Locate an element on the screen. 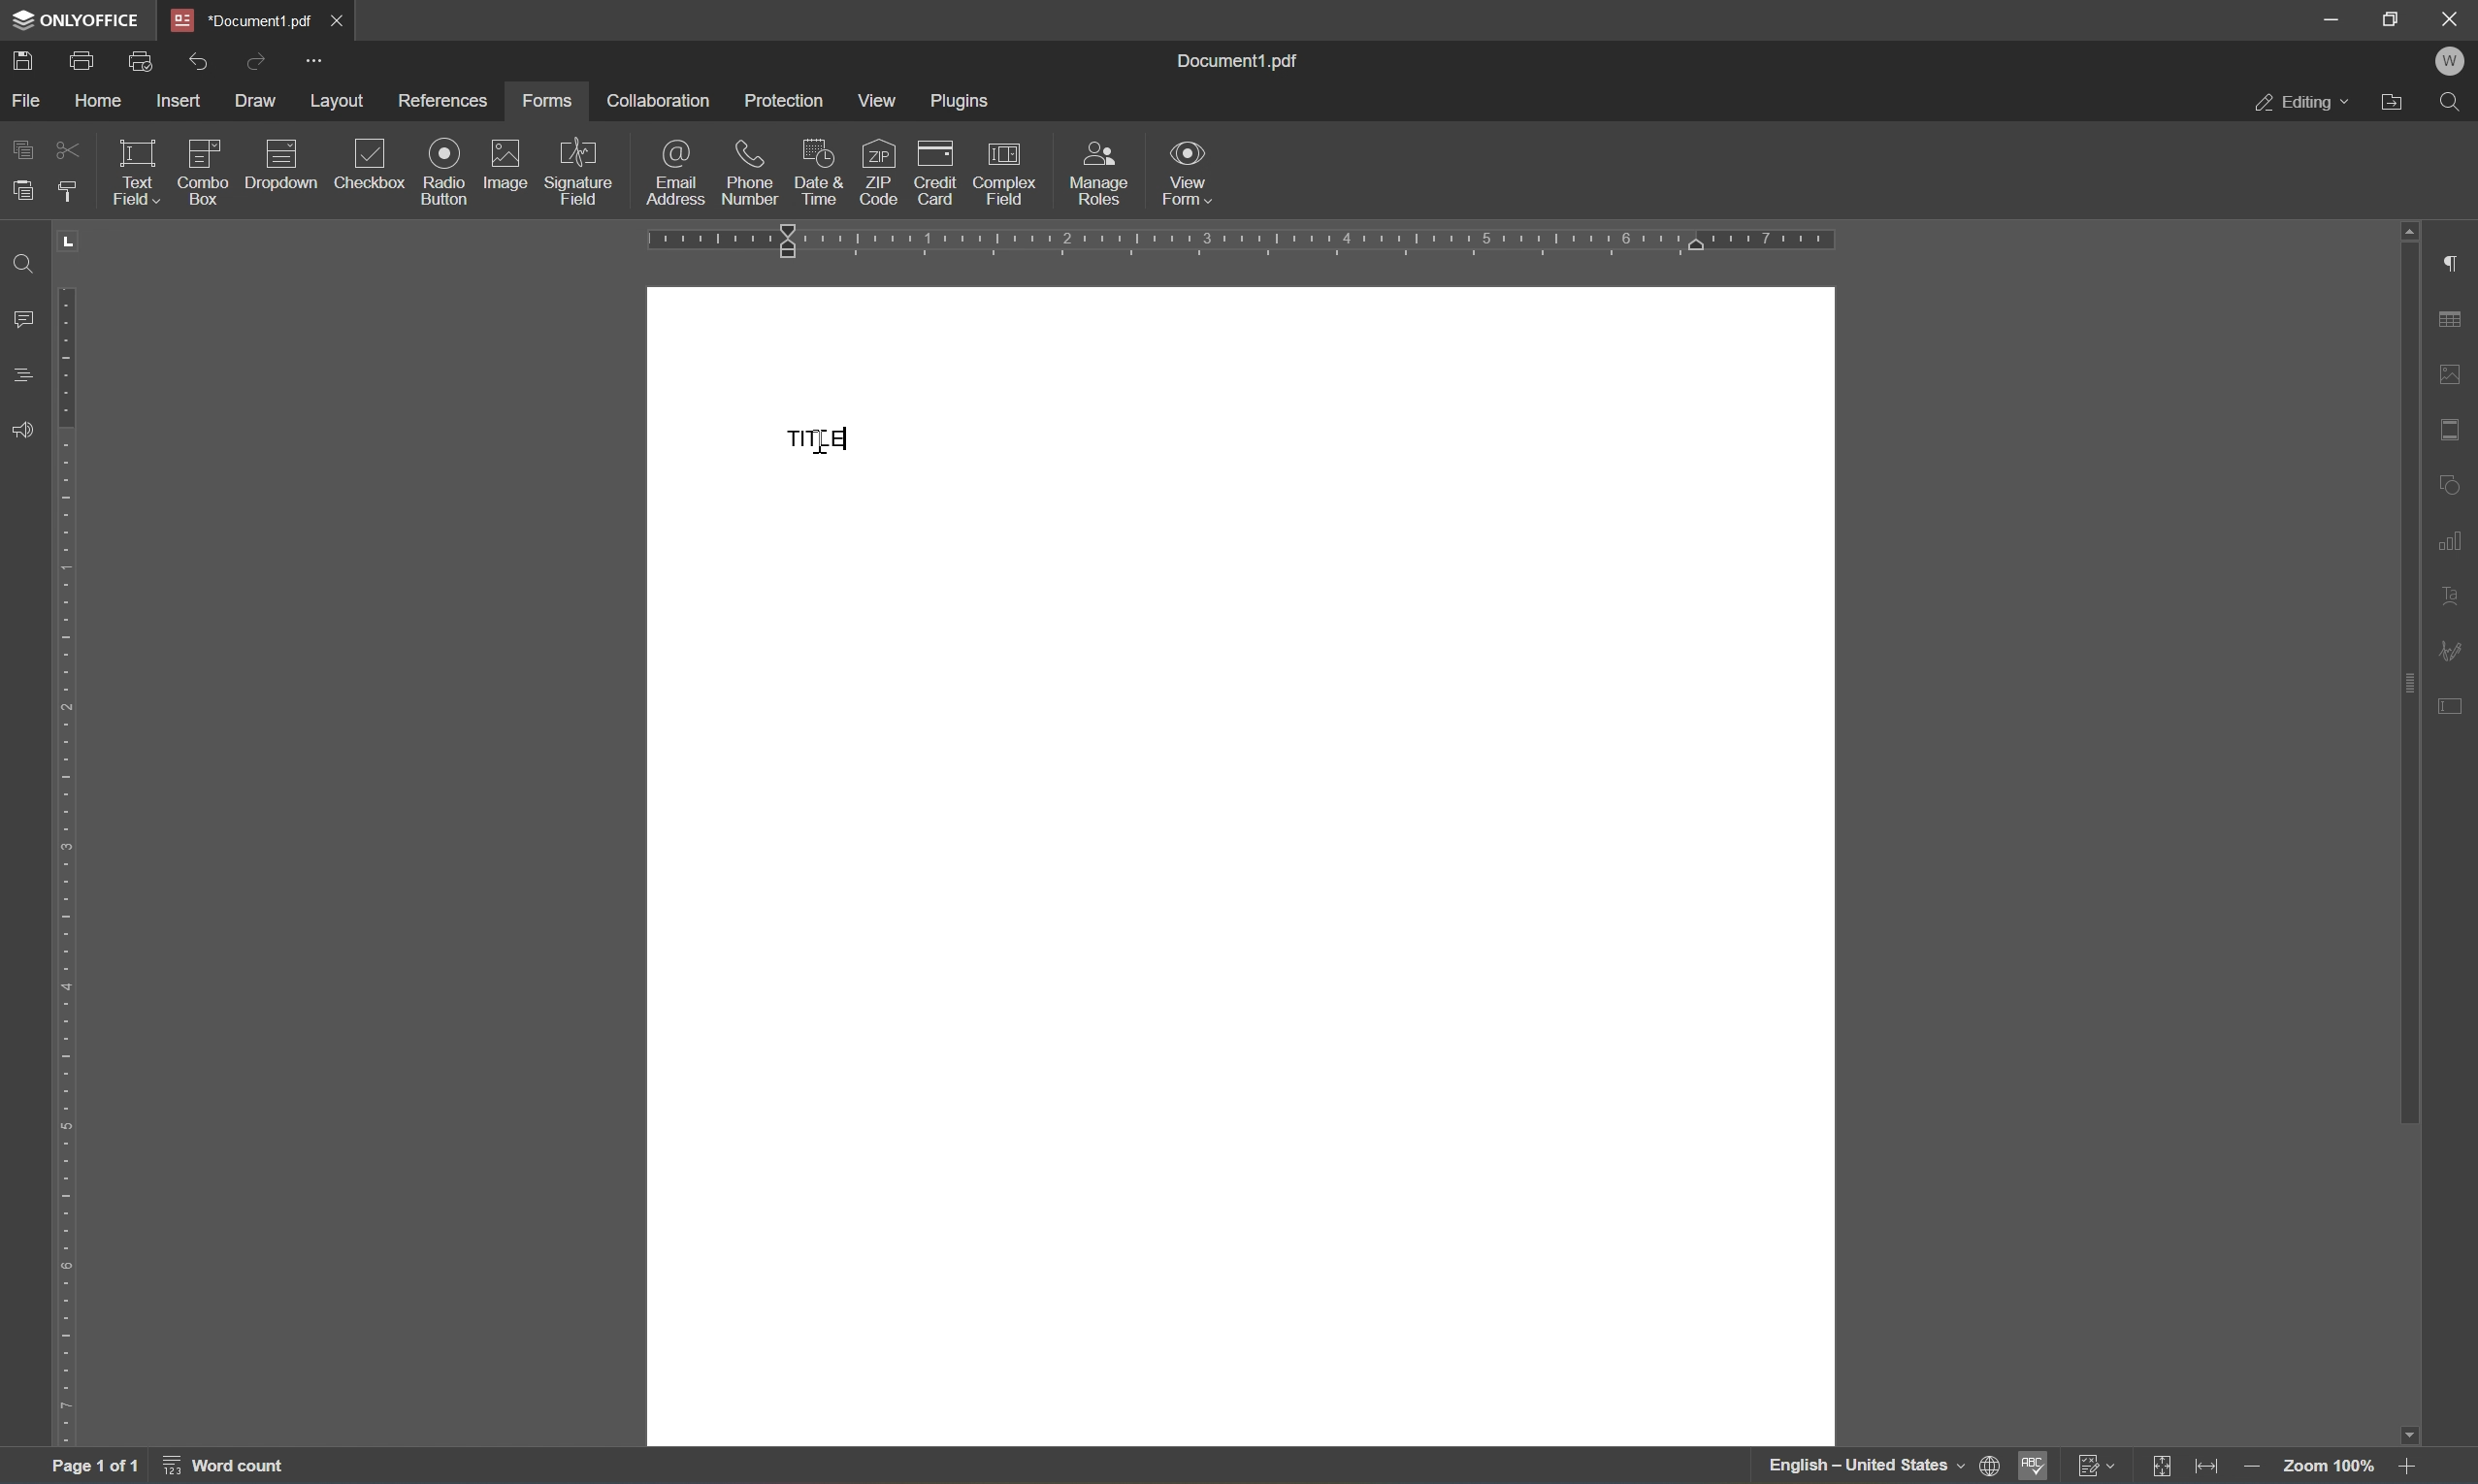  draw is located at coordinates (253, 99).